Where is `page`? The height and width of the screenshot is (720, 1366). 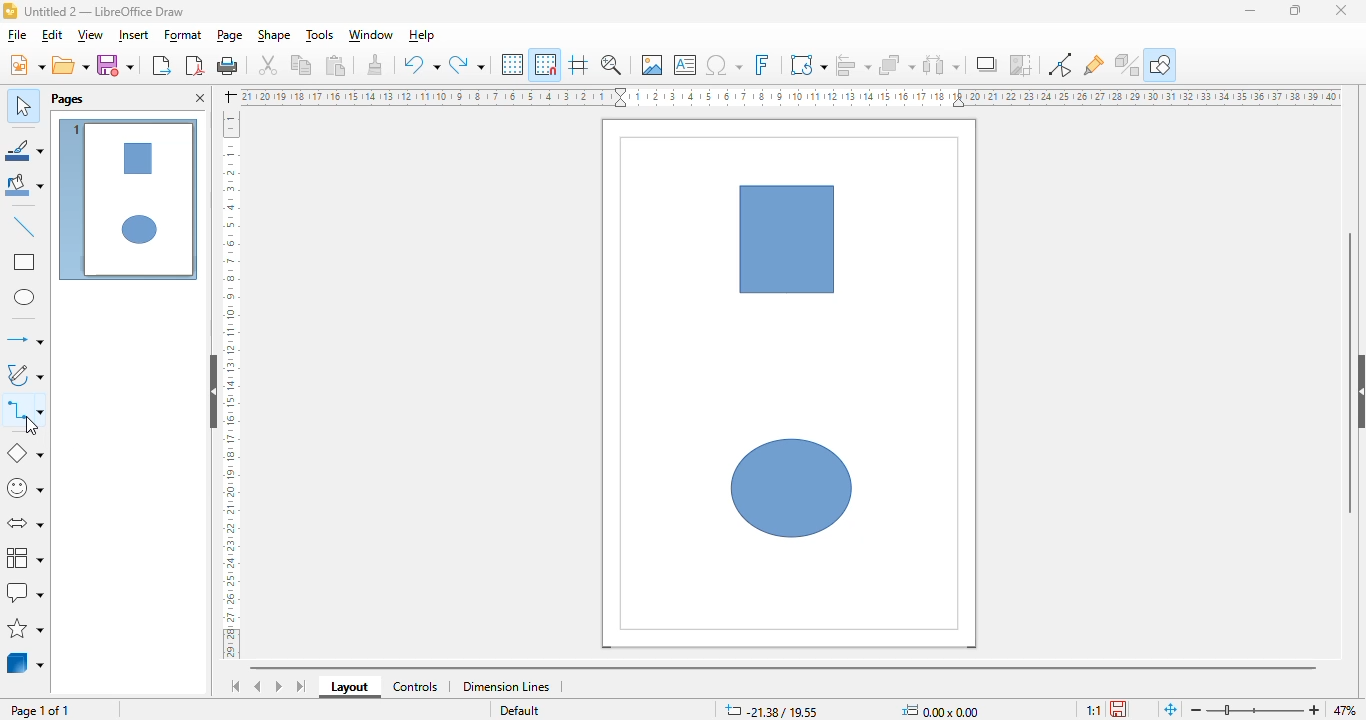 page is located at coordinates (231, 35).